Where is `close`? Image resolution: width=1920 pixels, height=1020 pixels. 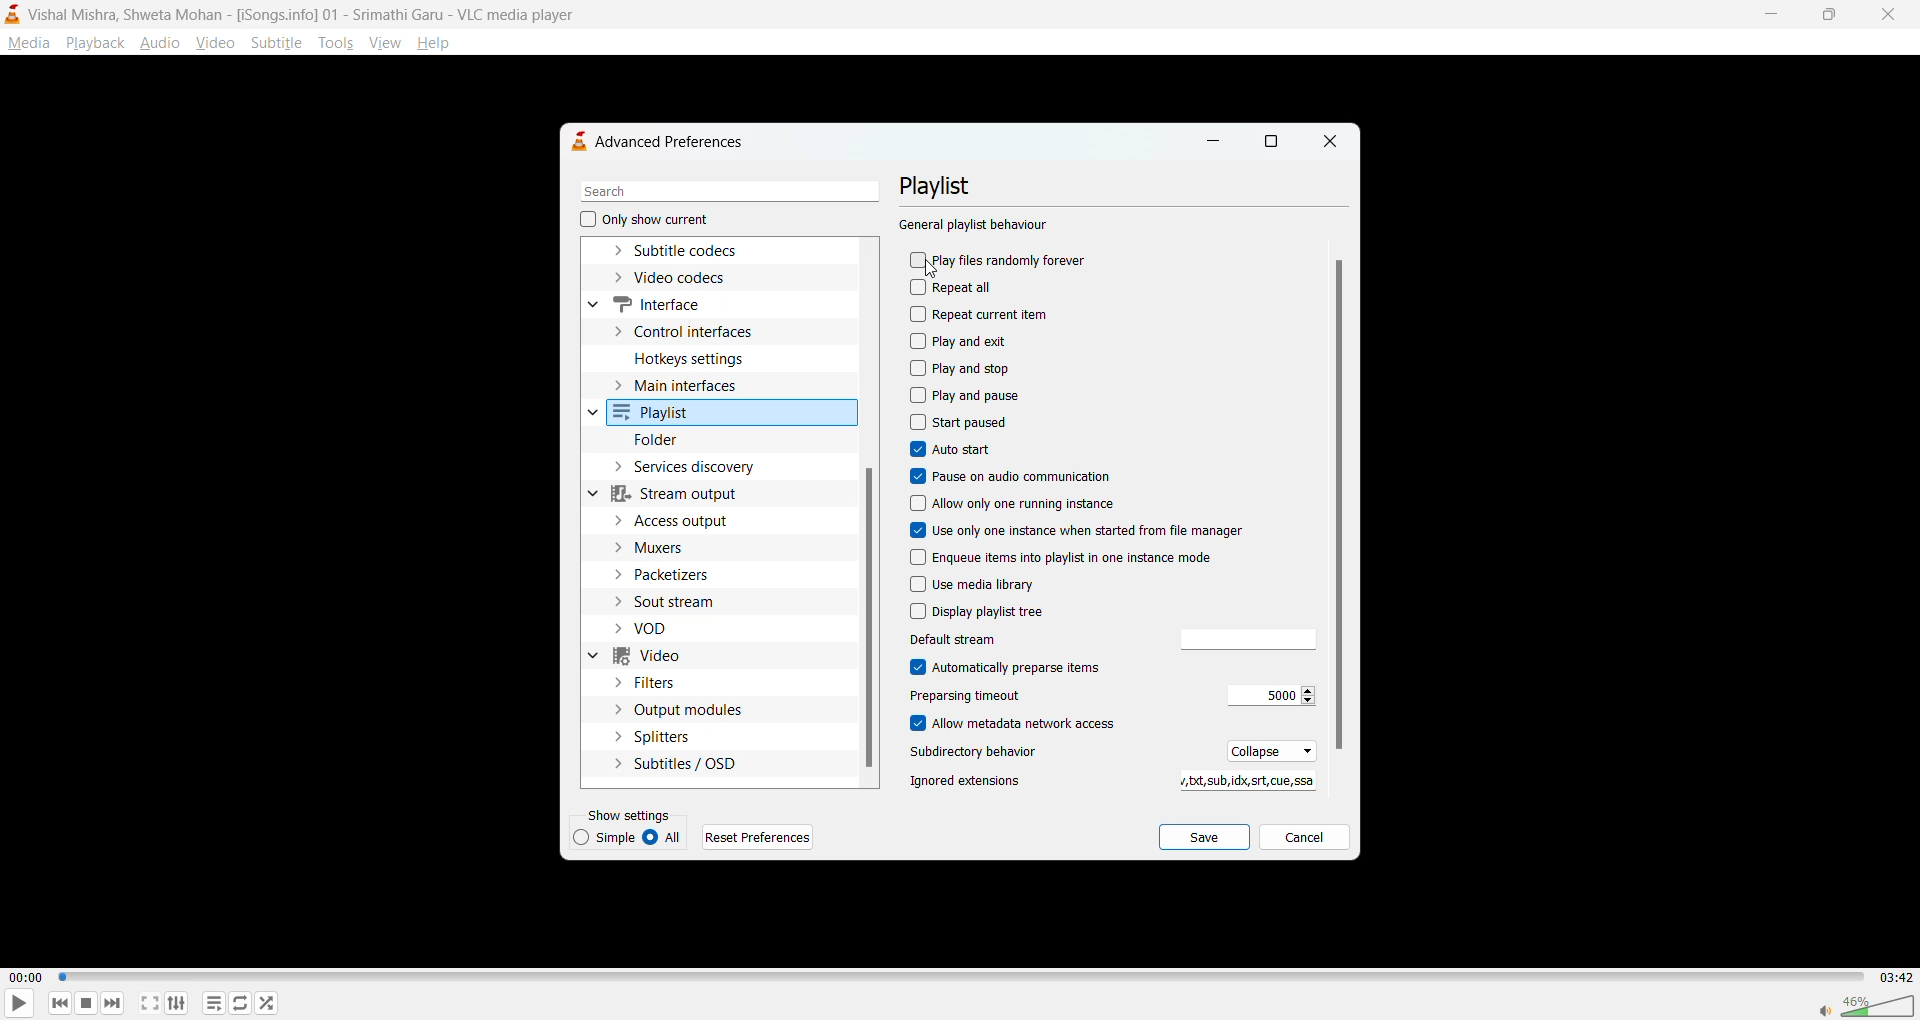
close is located at coordinates (1882, 15).